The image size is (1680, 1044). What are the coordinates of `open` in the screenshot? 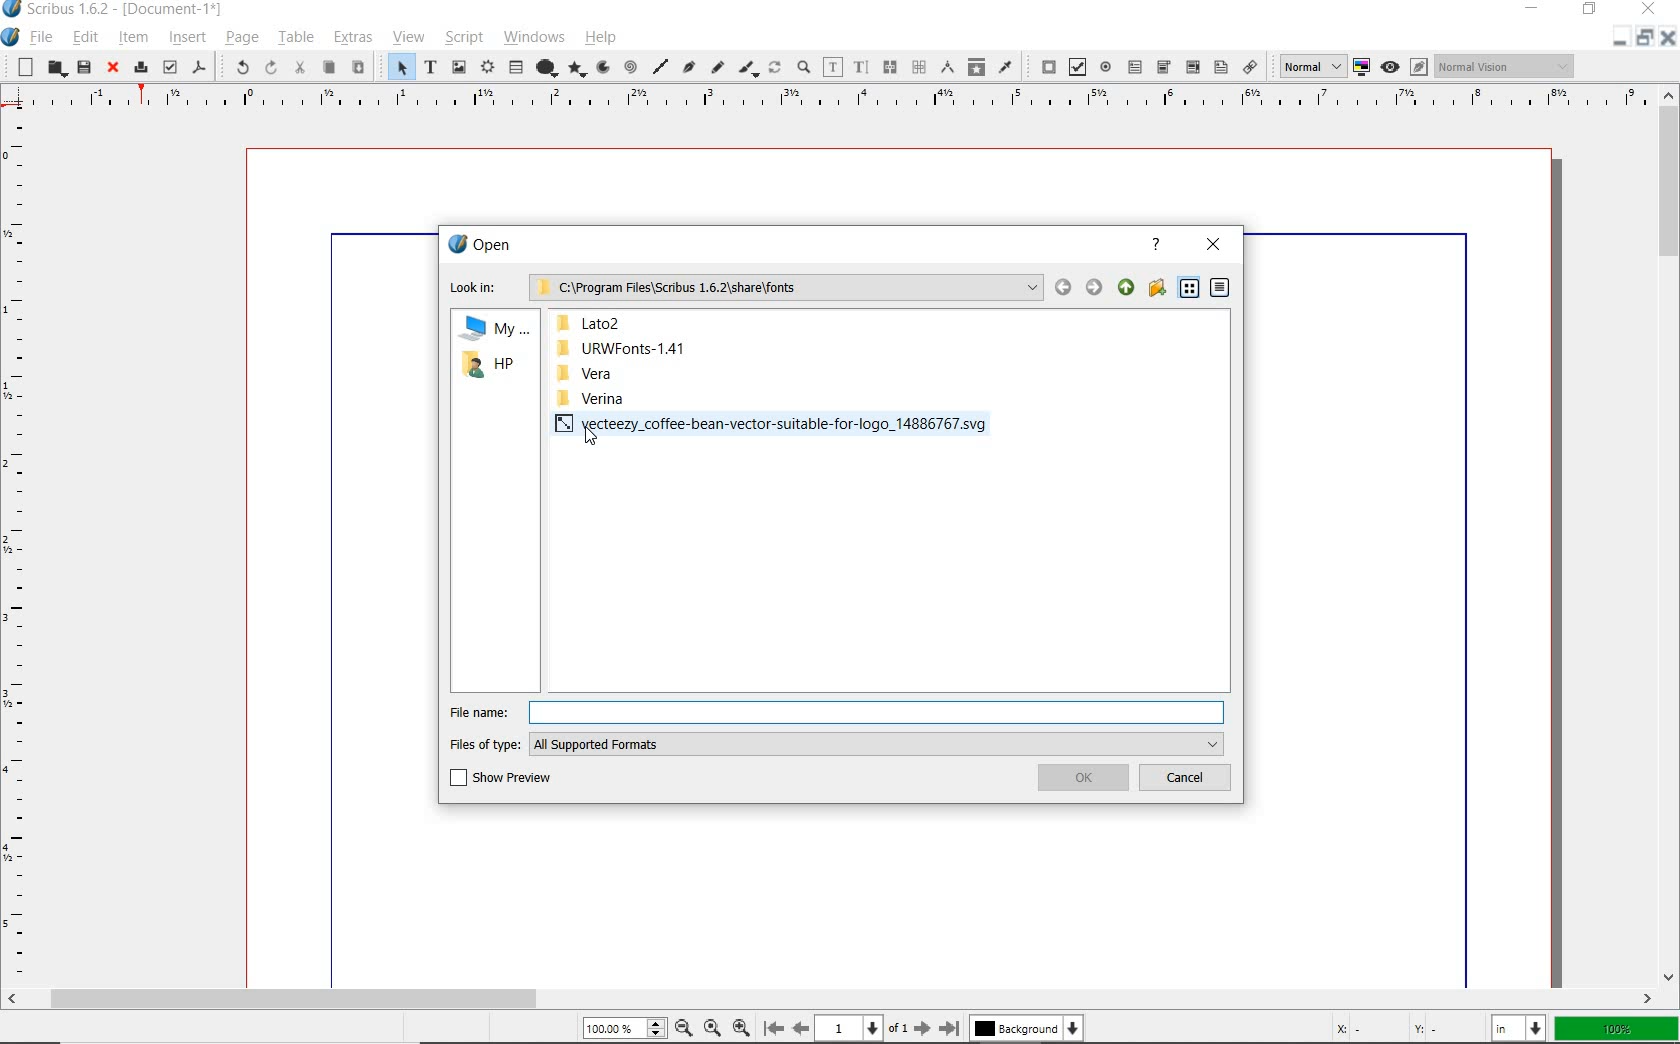 It's located at (483, 242).